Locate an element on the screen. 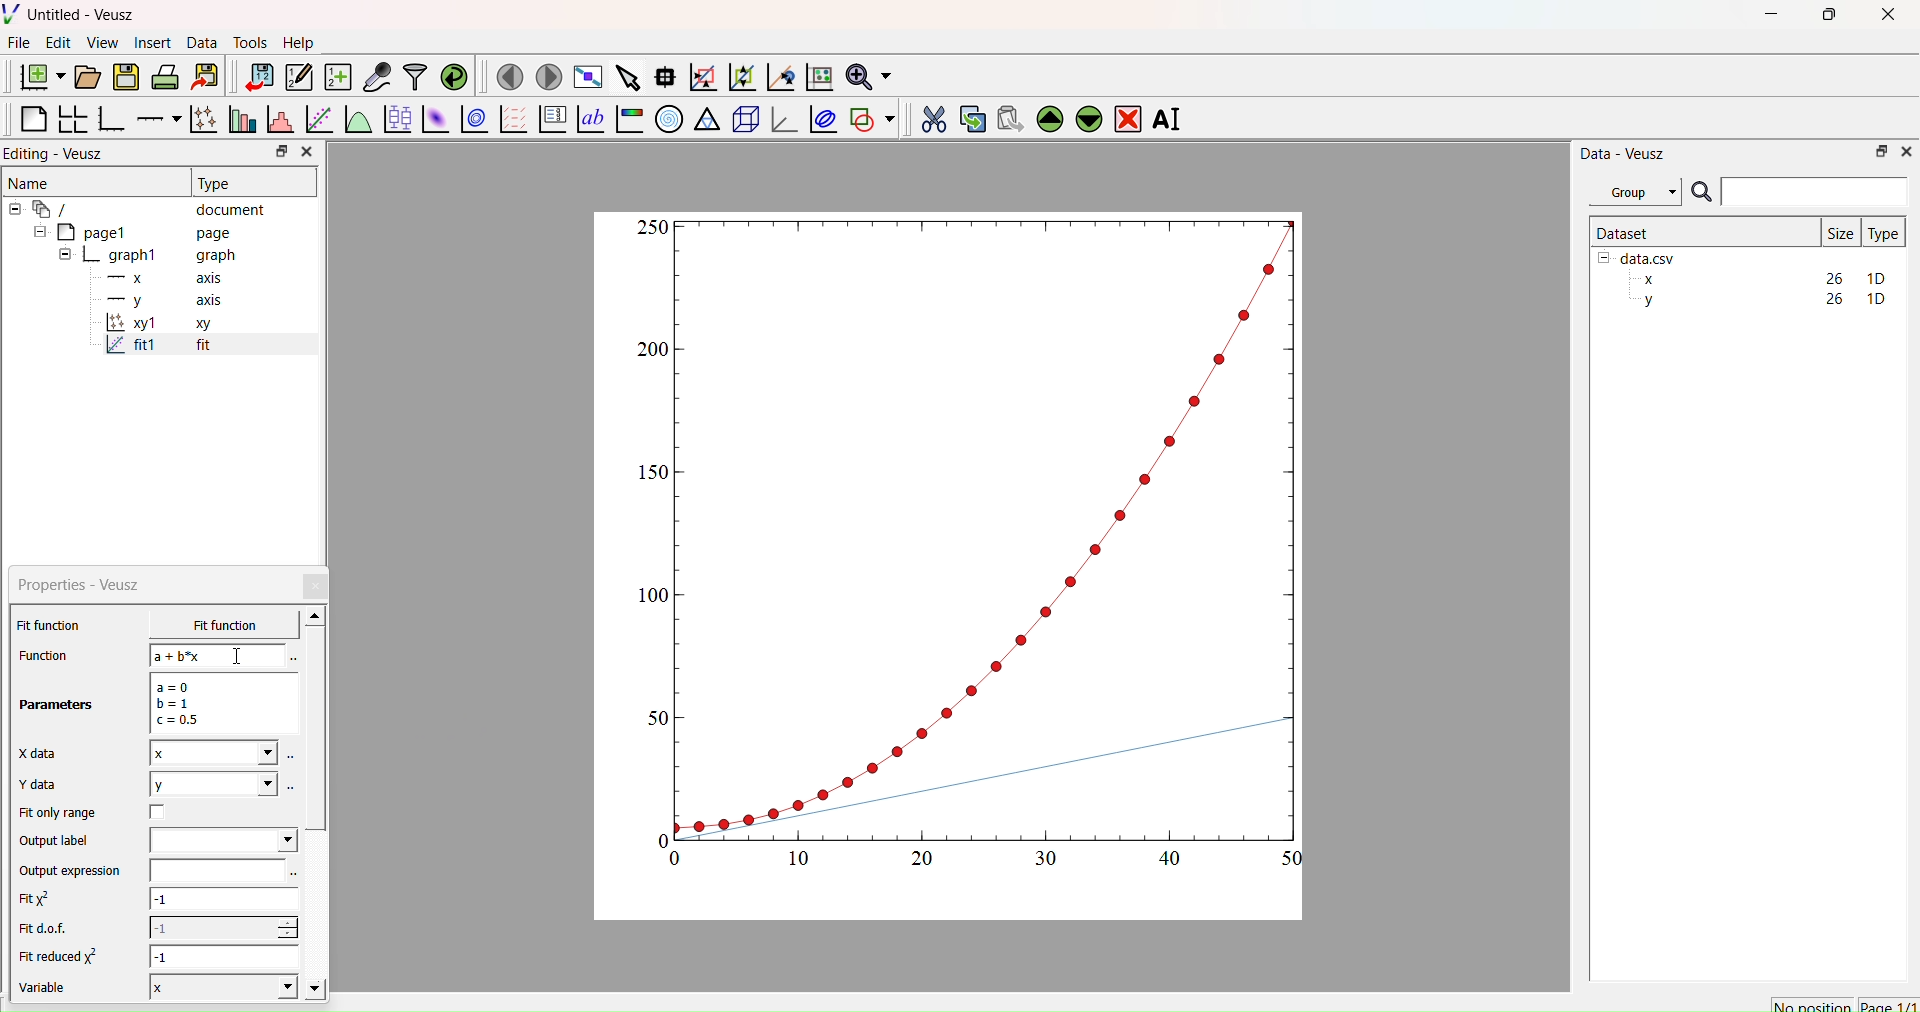 This screenshot has width=1920, height=1012. Blank Page is located at coordinates (33, 119).